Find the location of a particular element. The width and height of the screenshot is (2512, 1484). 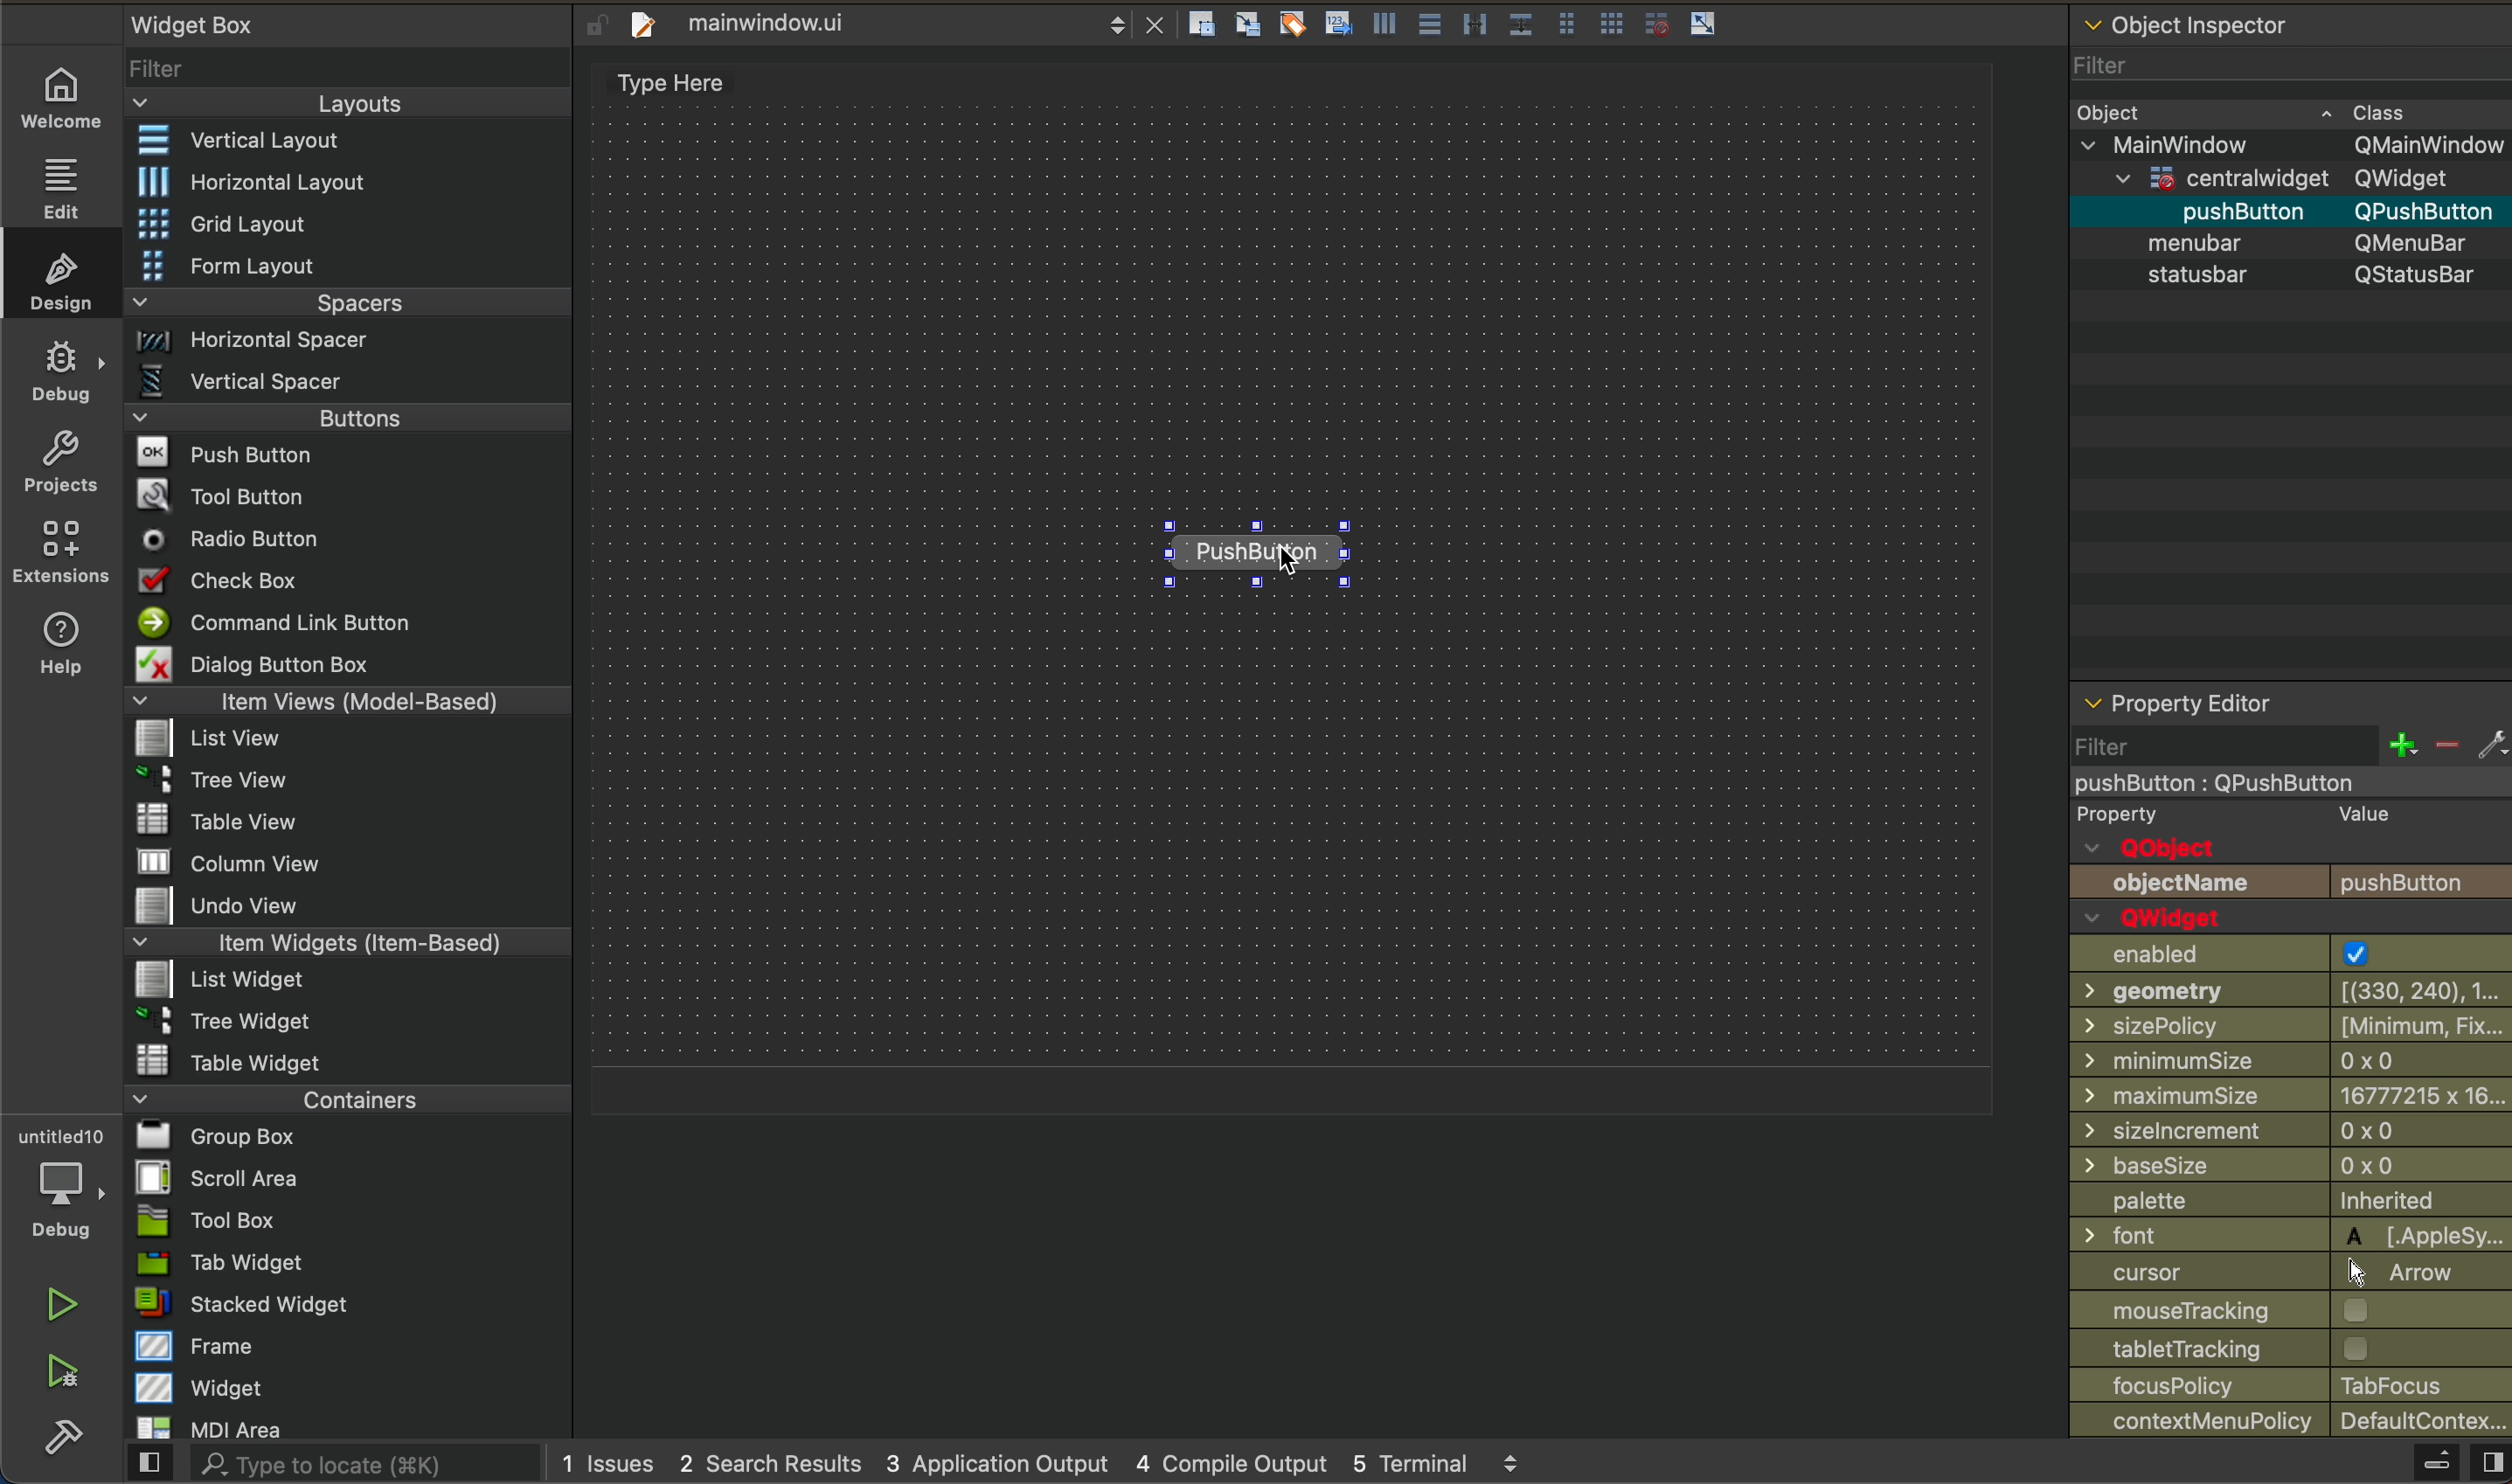

frame is located at coordinates (342, 1348).